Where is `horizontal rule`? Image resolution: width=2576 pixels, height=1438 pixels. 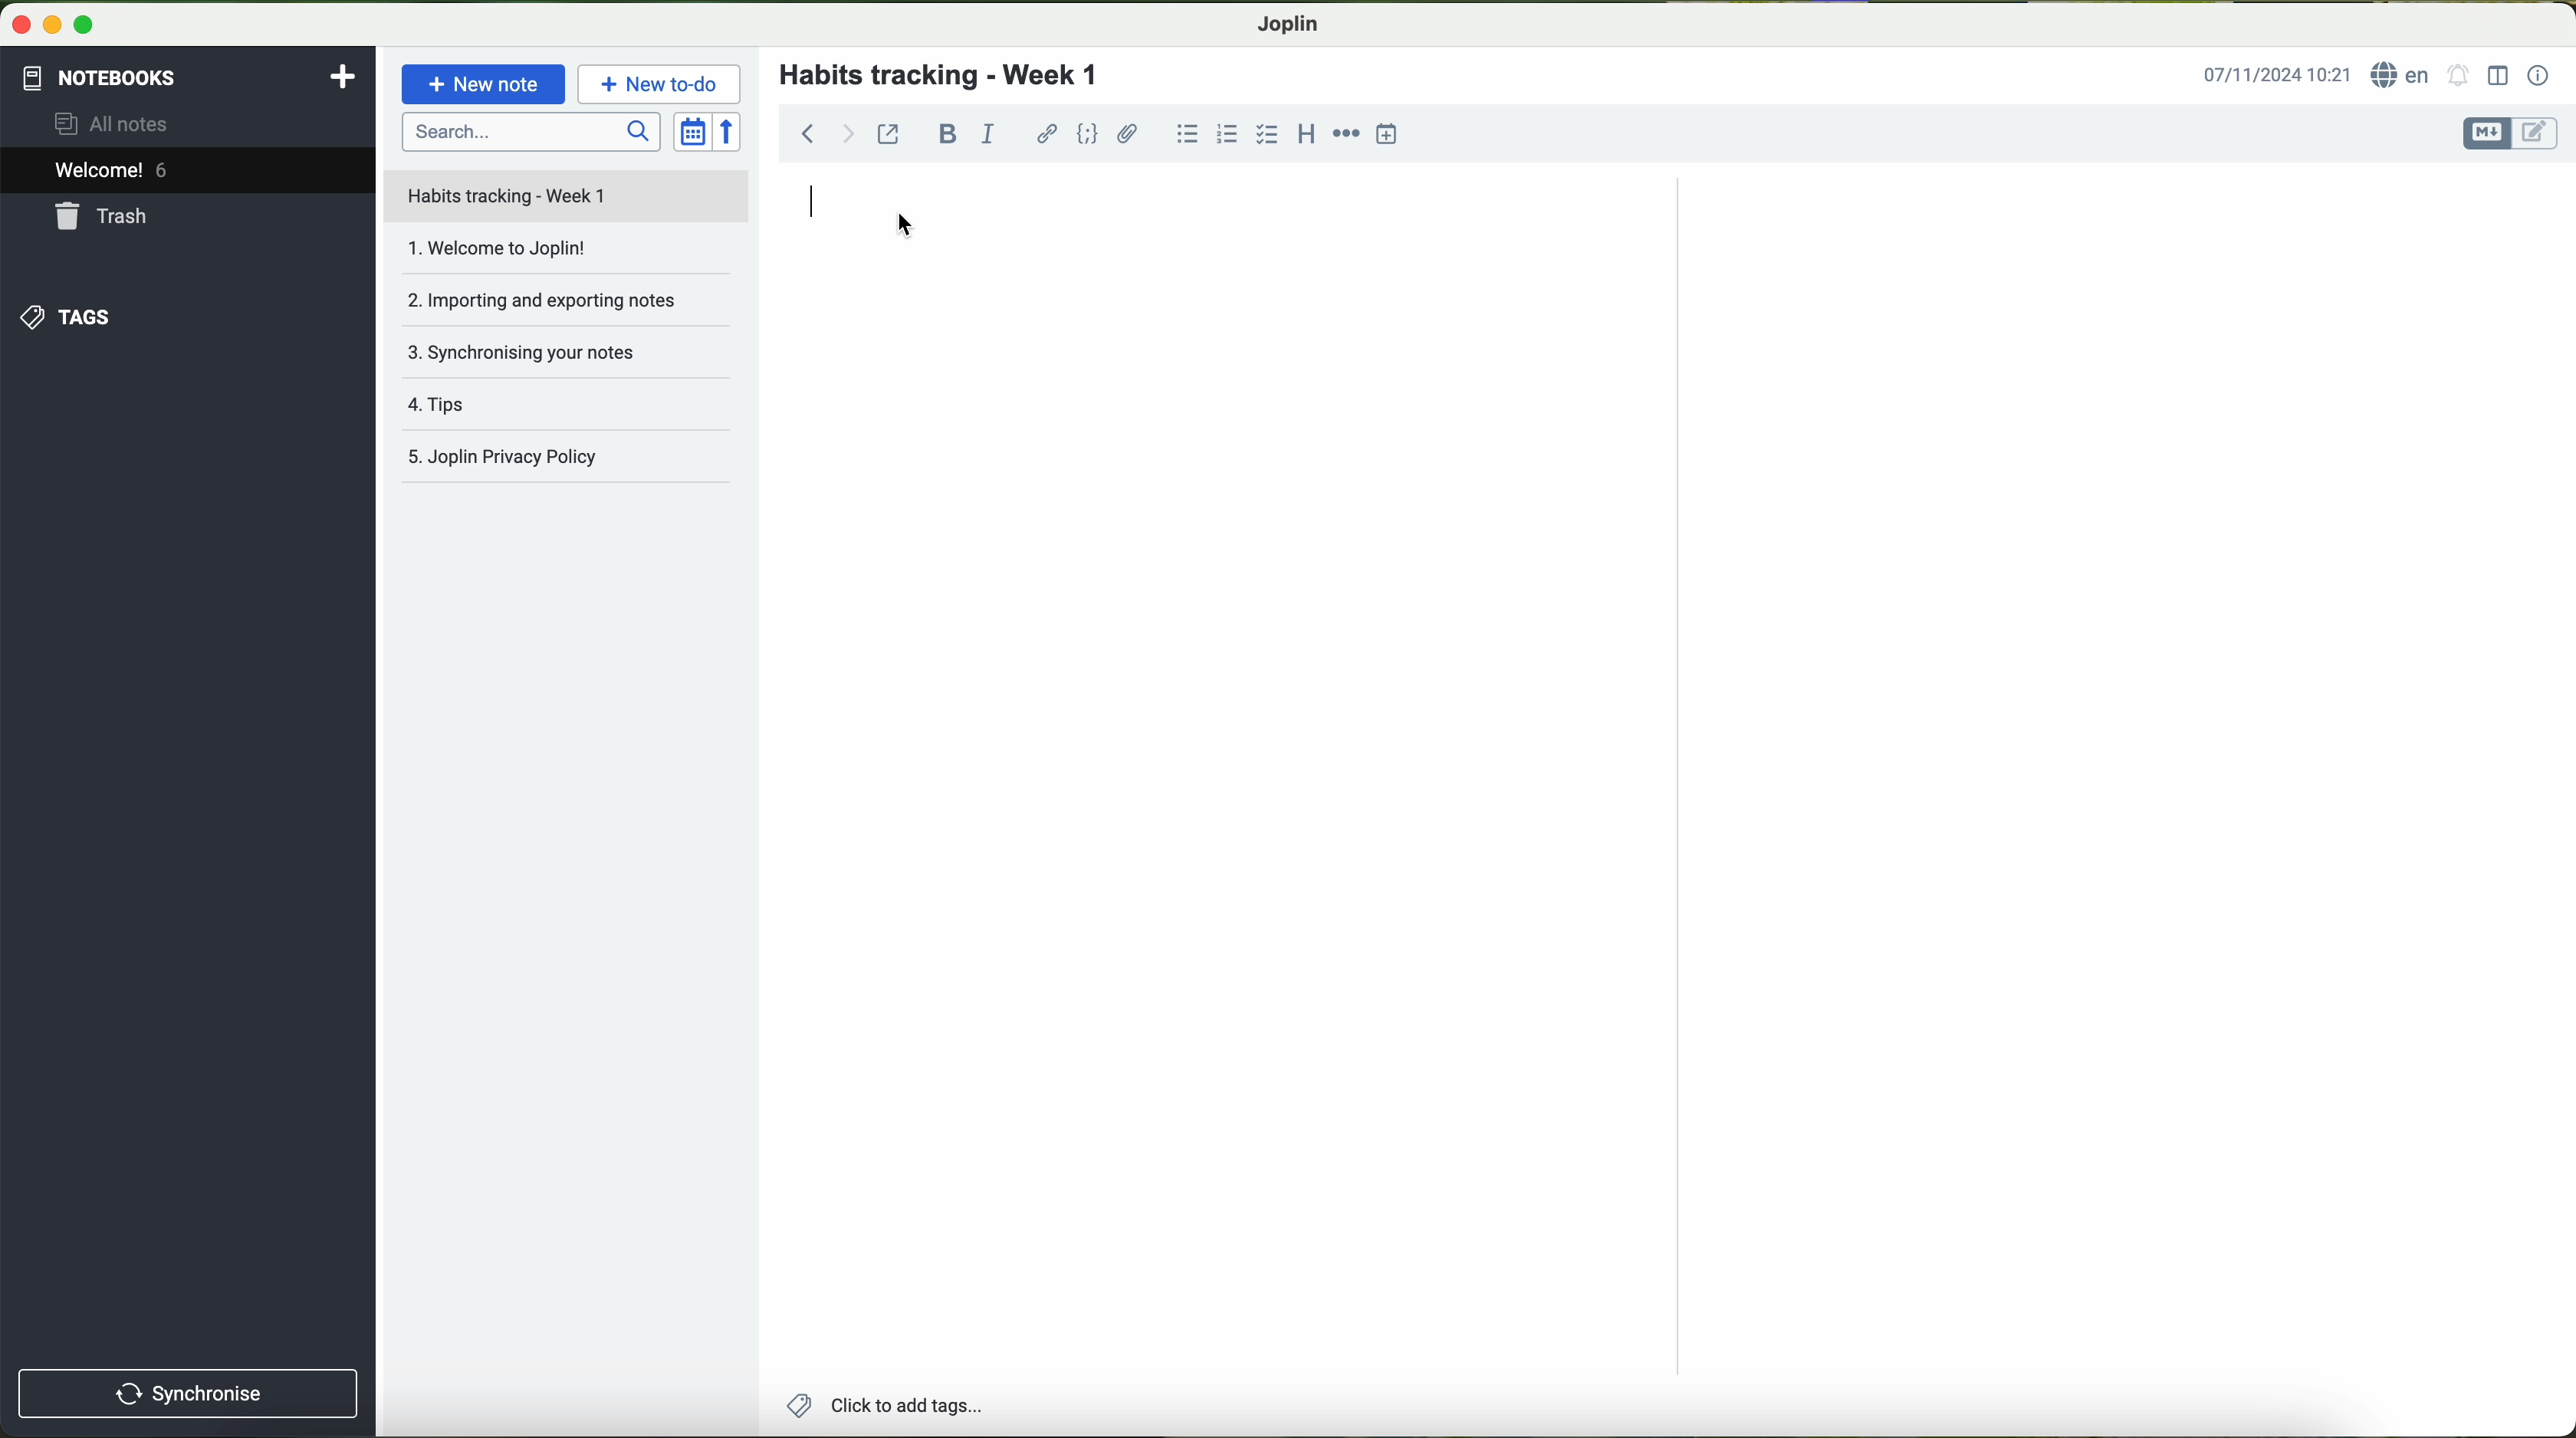
horizontal rule is located at coordinates (1346, 135).